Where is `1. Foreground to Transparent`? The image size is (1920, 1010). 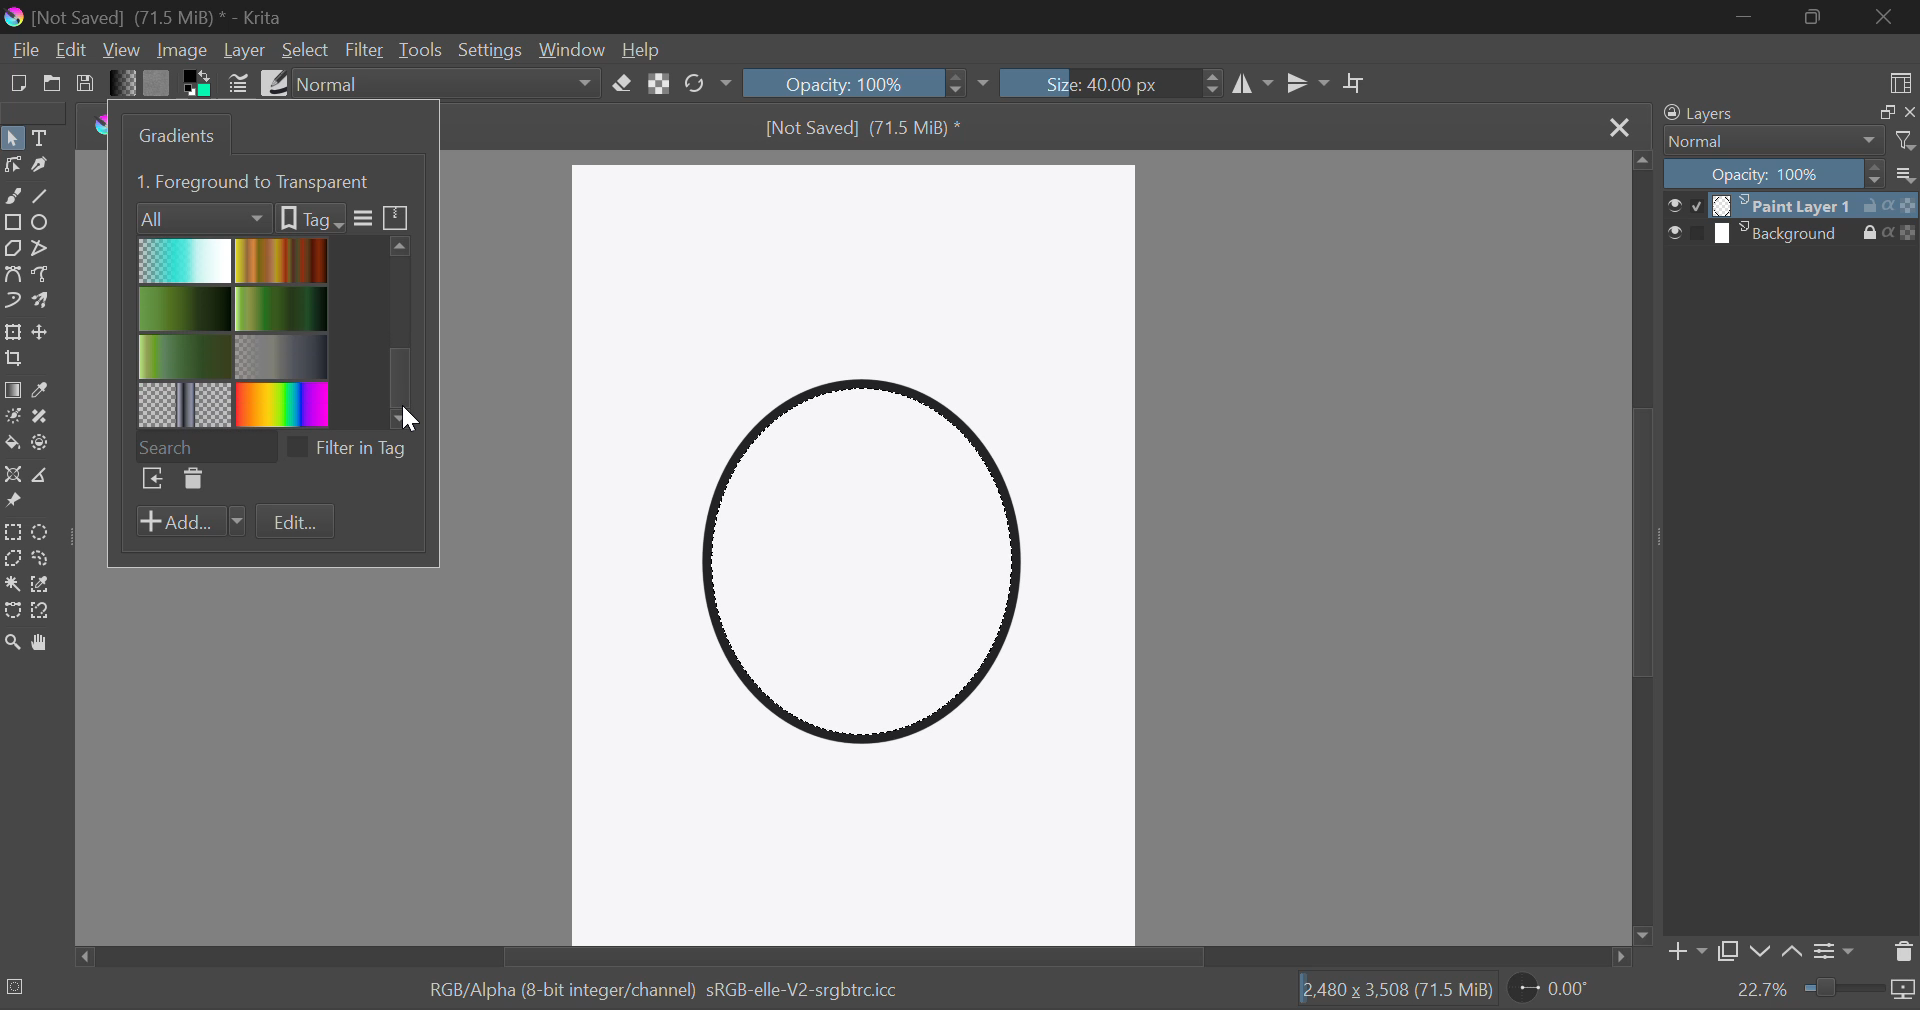 1. Foreground to Transparent is located at coordinates (256, 183).